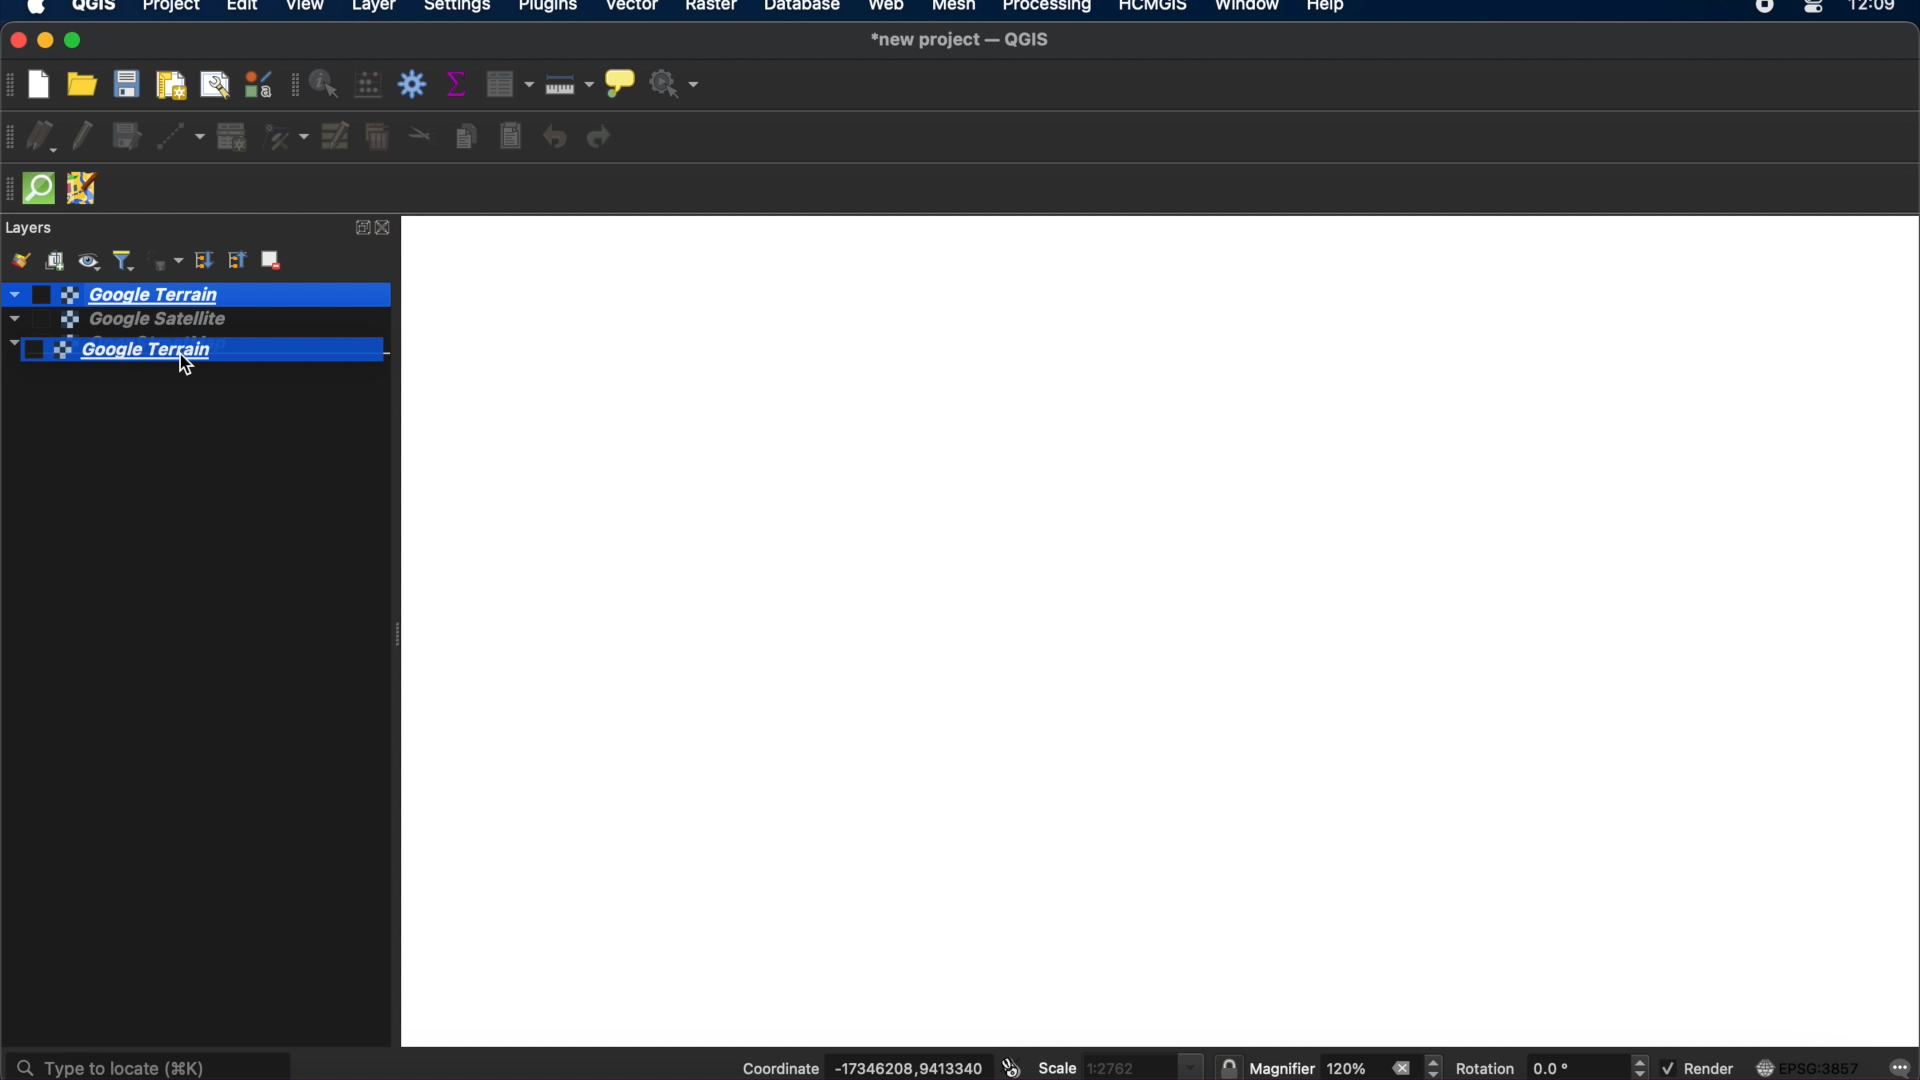 This screenshot has height=1080, width=1920. I want to click on project, so click(170, 8).